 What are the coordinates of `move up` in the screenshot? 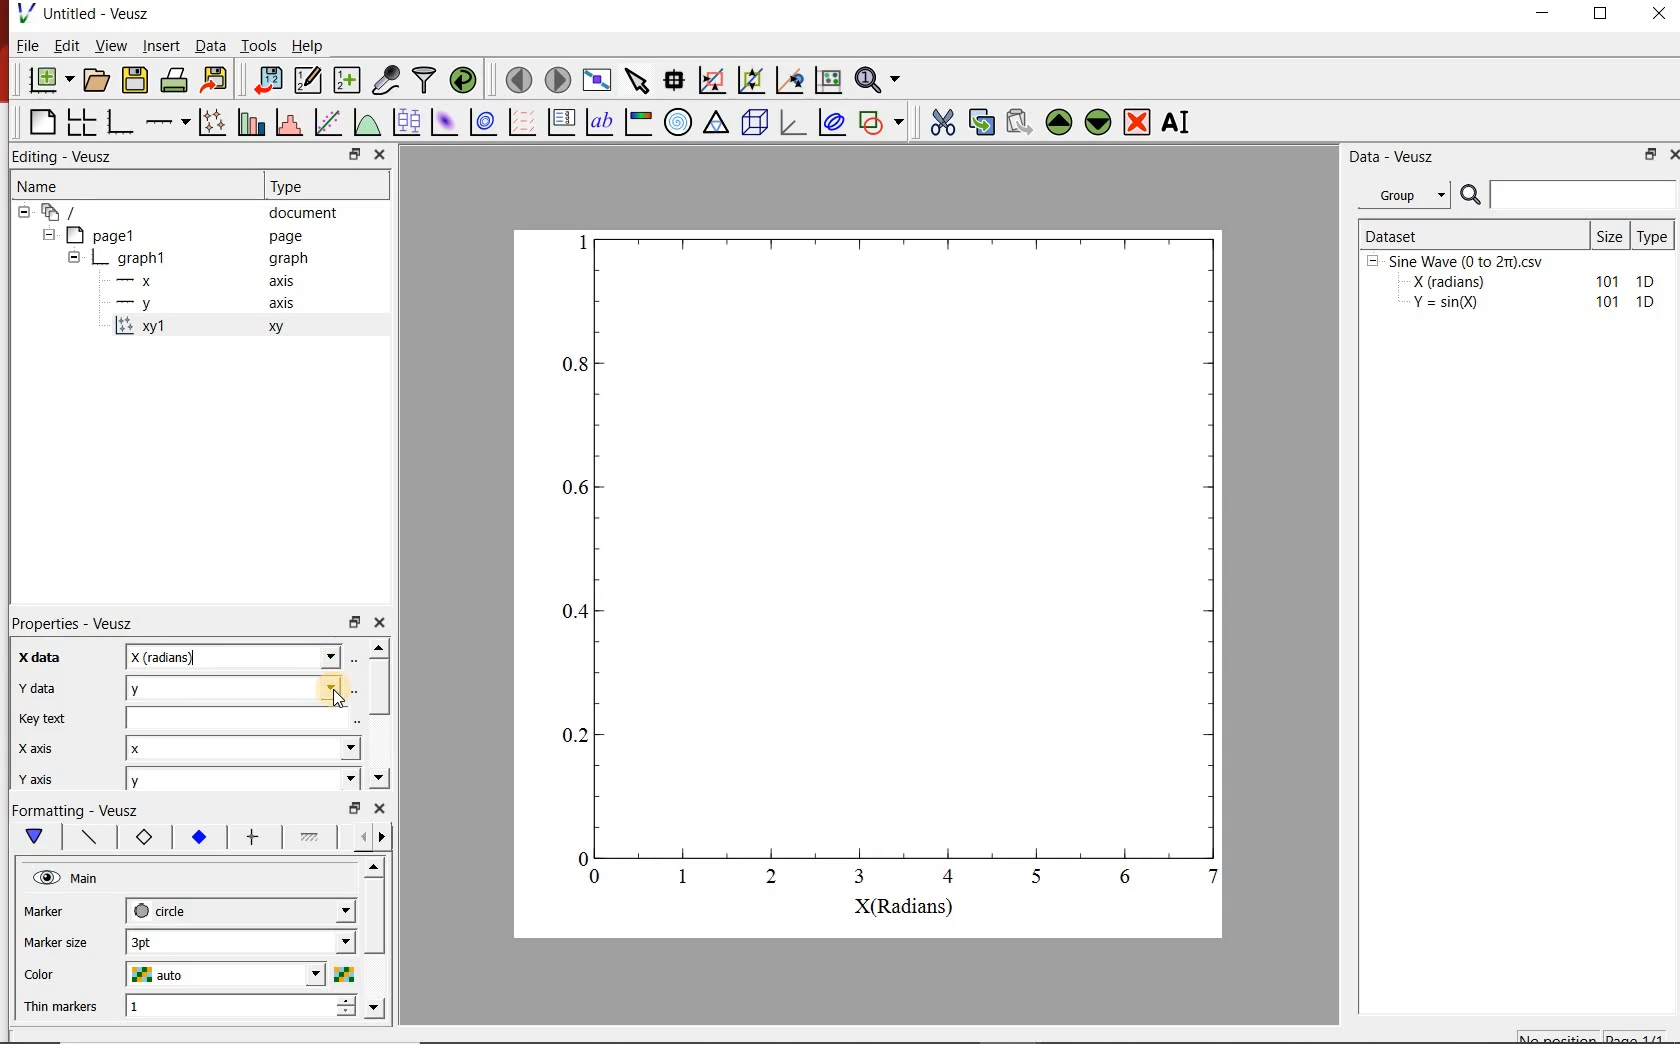 It's located at (1059, 122).